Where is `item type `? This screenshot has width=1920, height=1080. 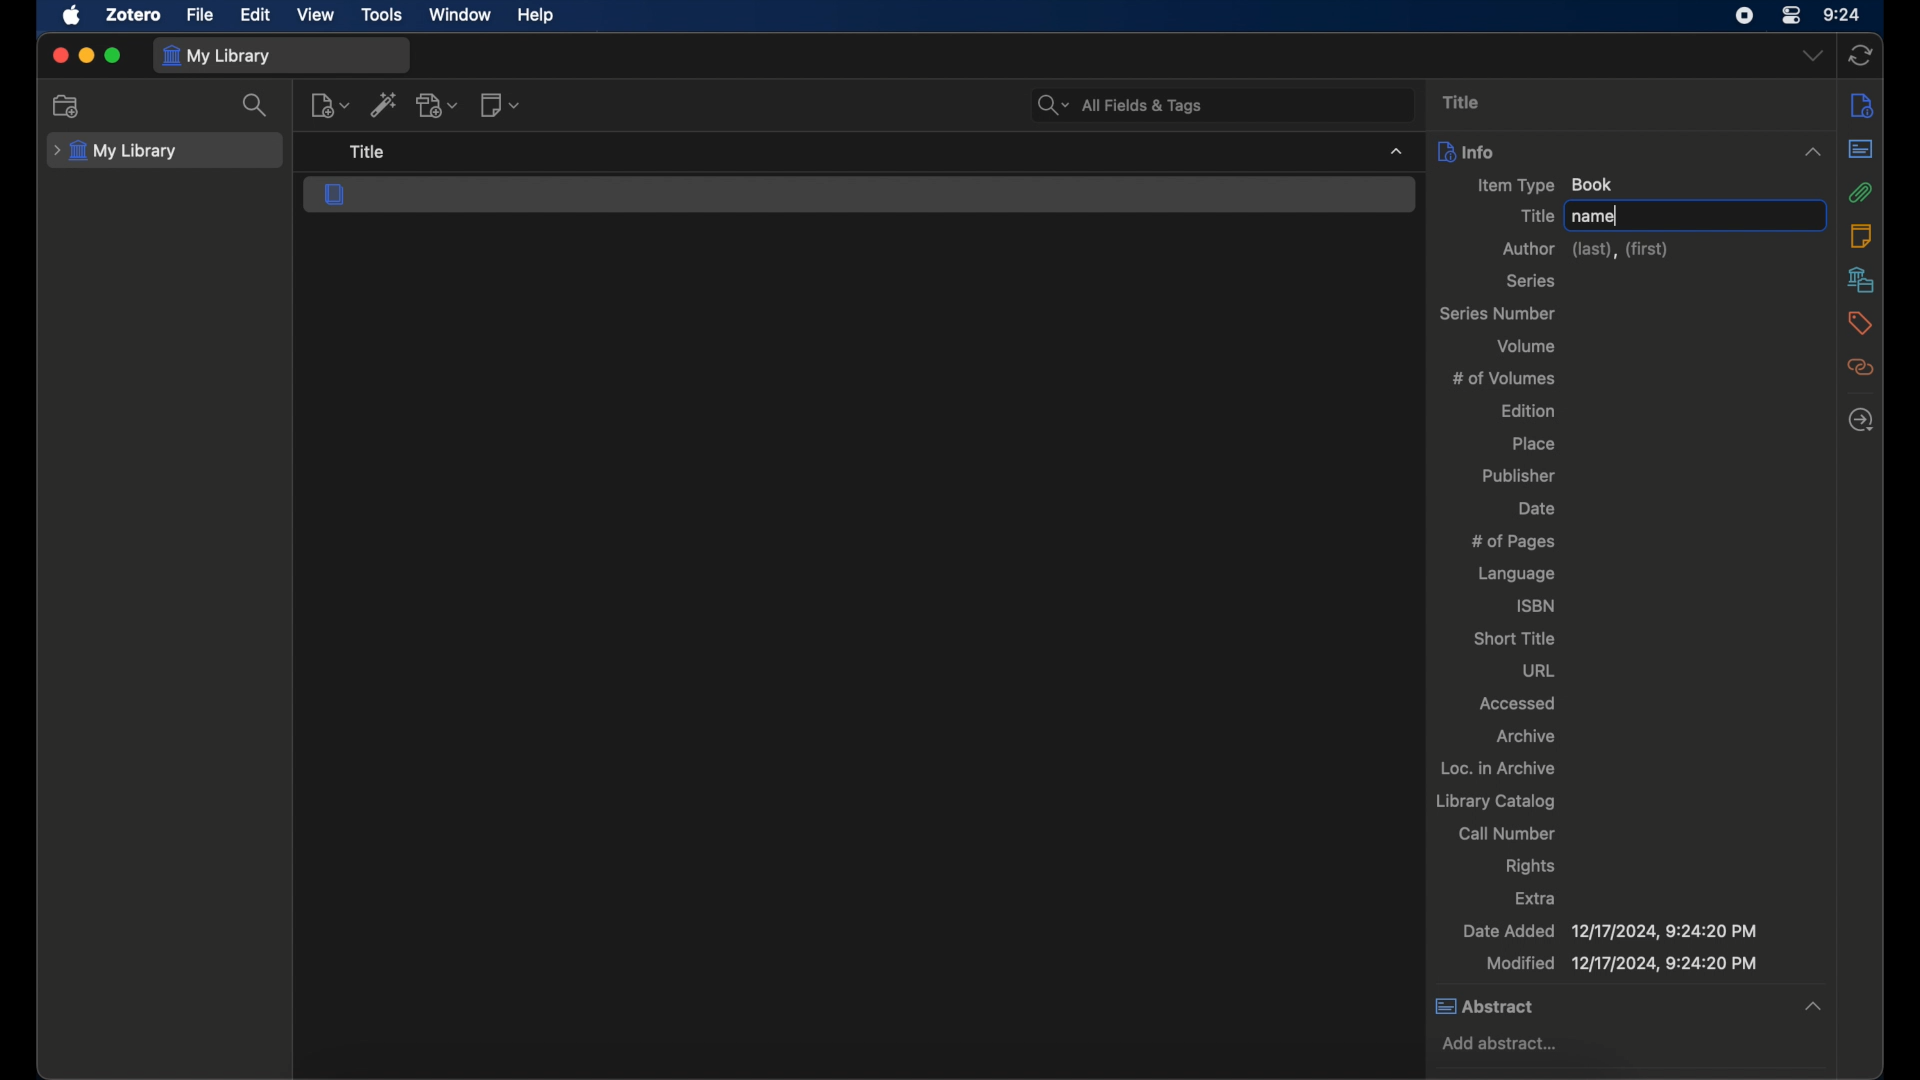
item type  is located at coordinates (1547, 185).